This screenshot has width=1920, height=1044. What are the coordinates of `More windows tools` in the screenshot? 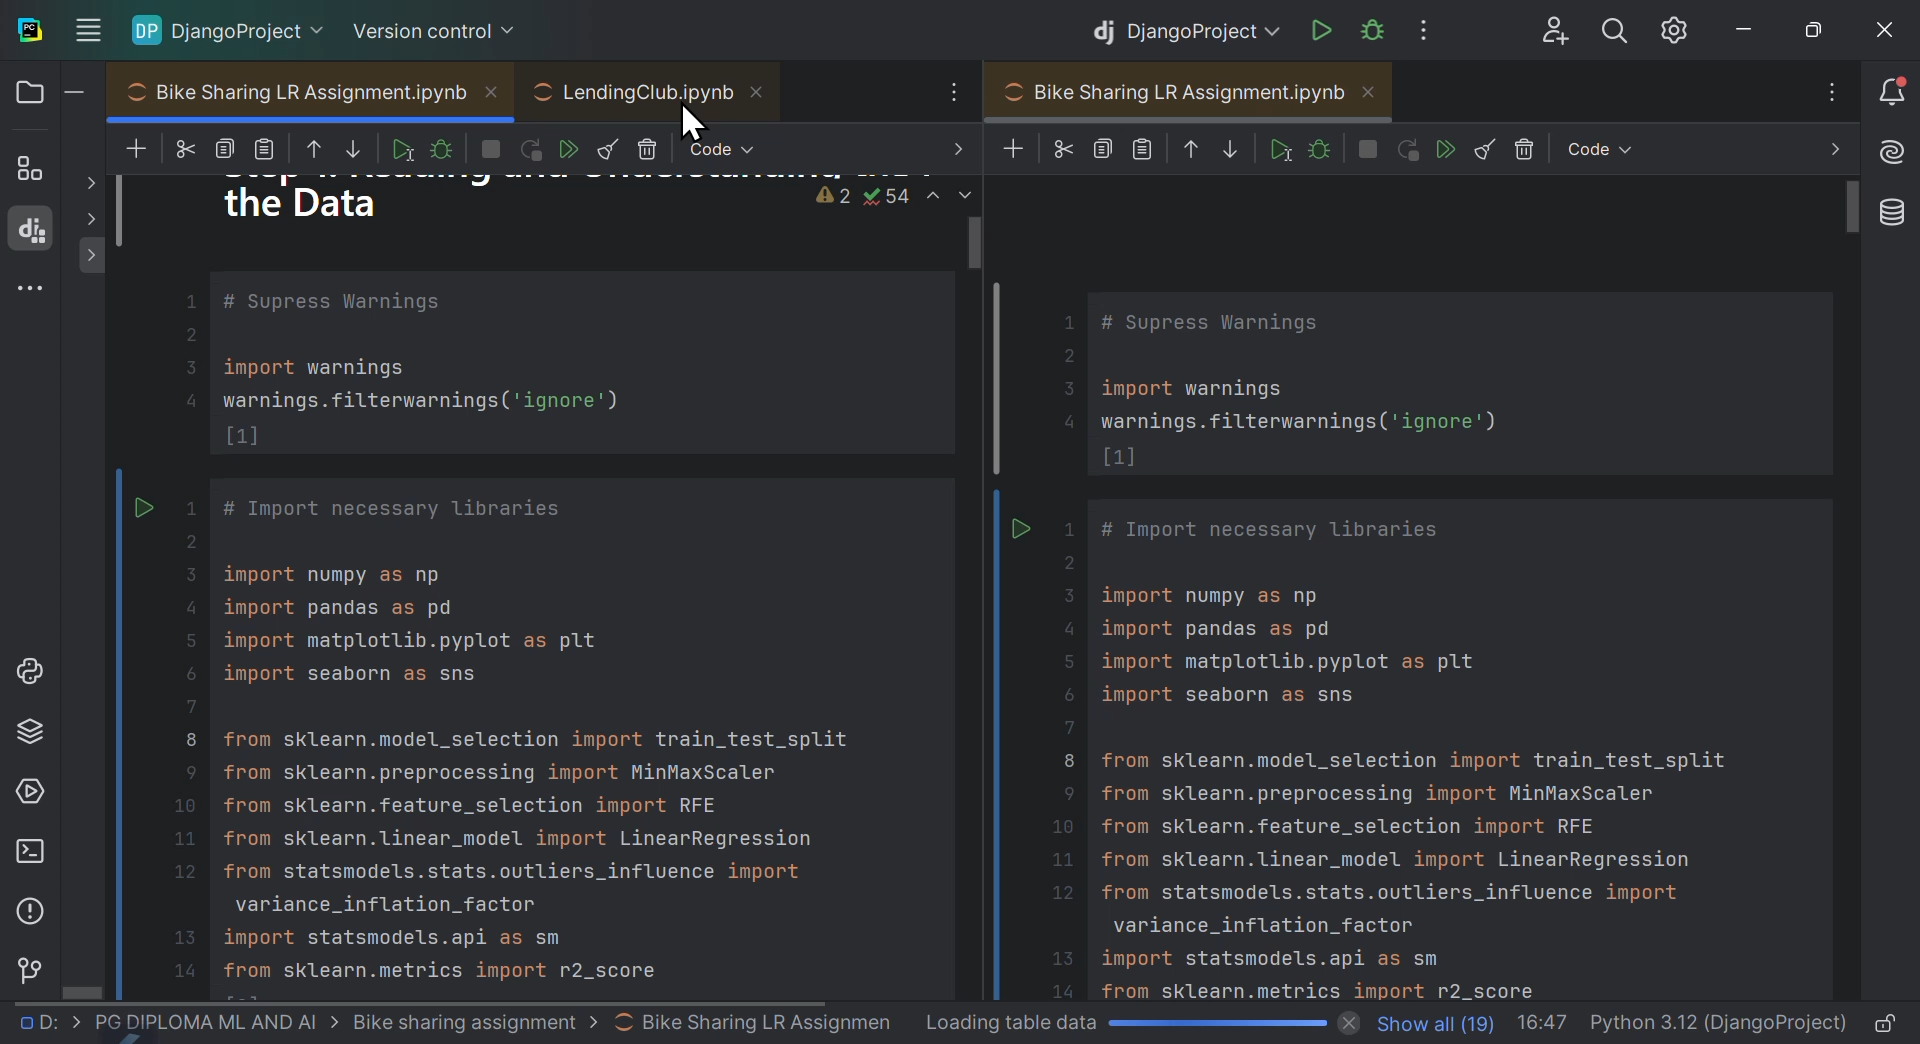 It's located at (34, 292).